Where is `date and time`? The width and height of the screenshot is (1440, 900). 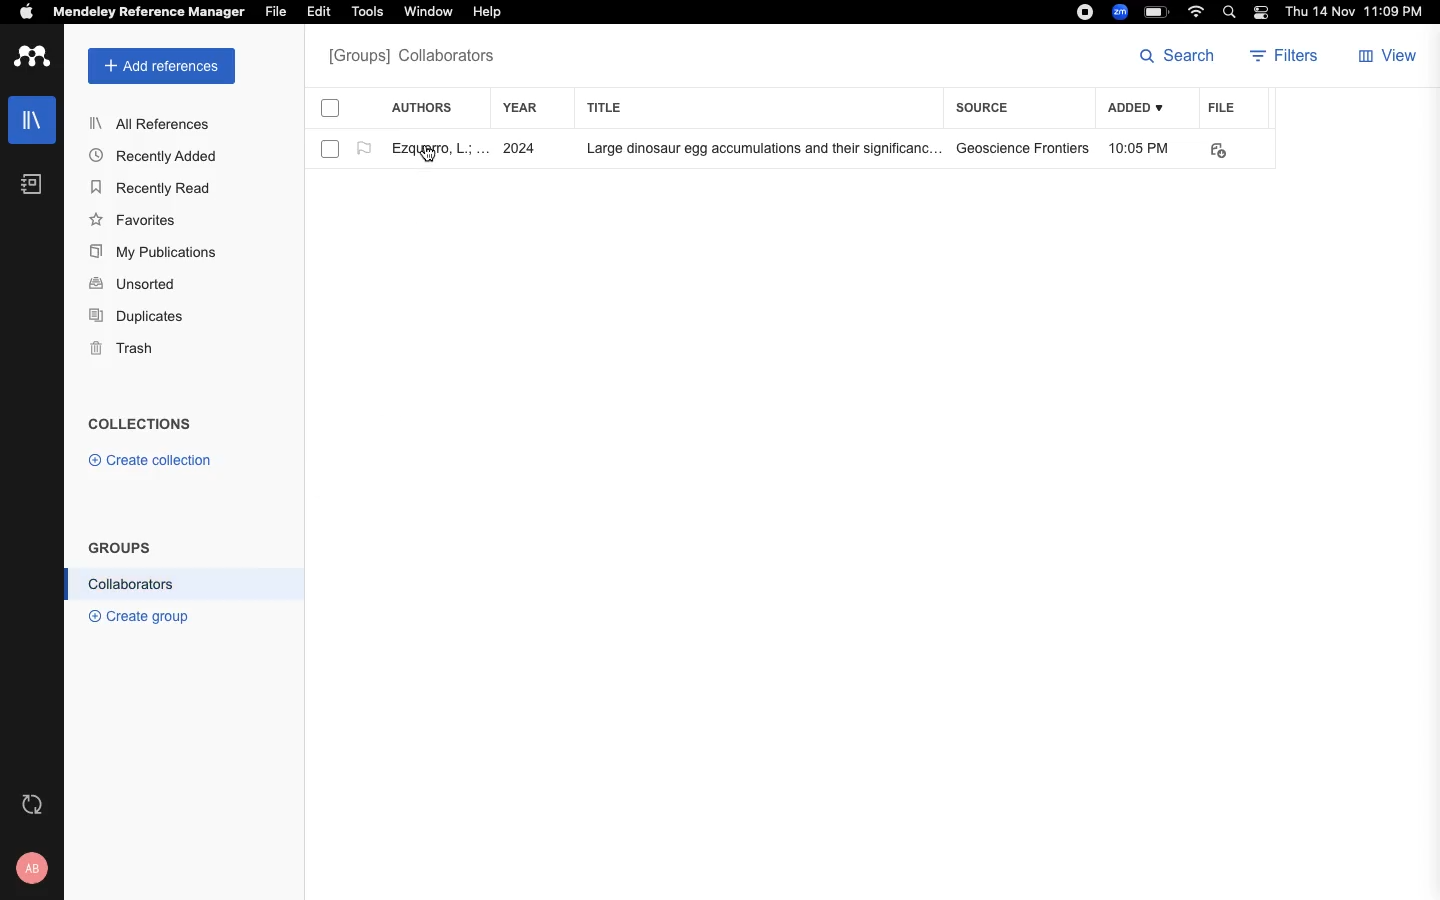 date and time is located at coordinates (1350, 14).